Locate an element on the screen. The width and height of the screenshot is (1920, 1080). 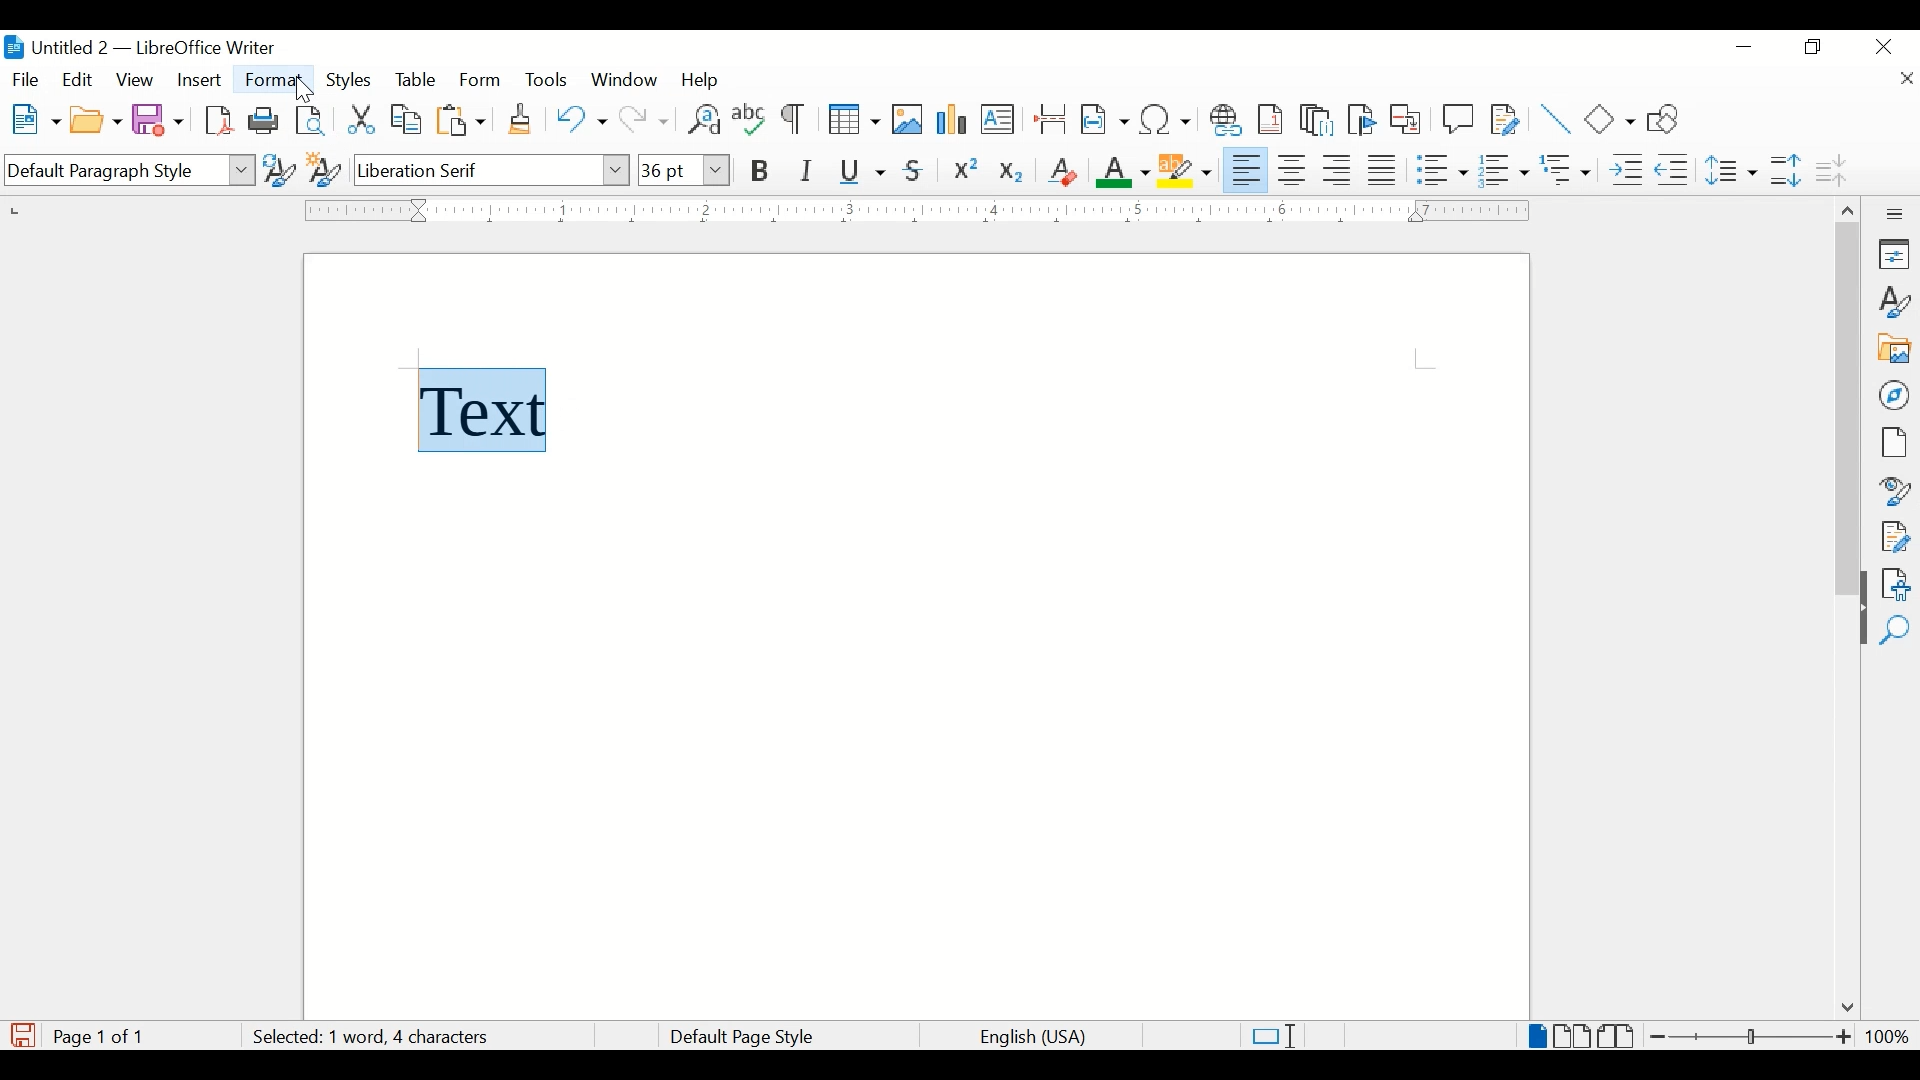
insert hyperlink is located at coordinates (1226, 120).